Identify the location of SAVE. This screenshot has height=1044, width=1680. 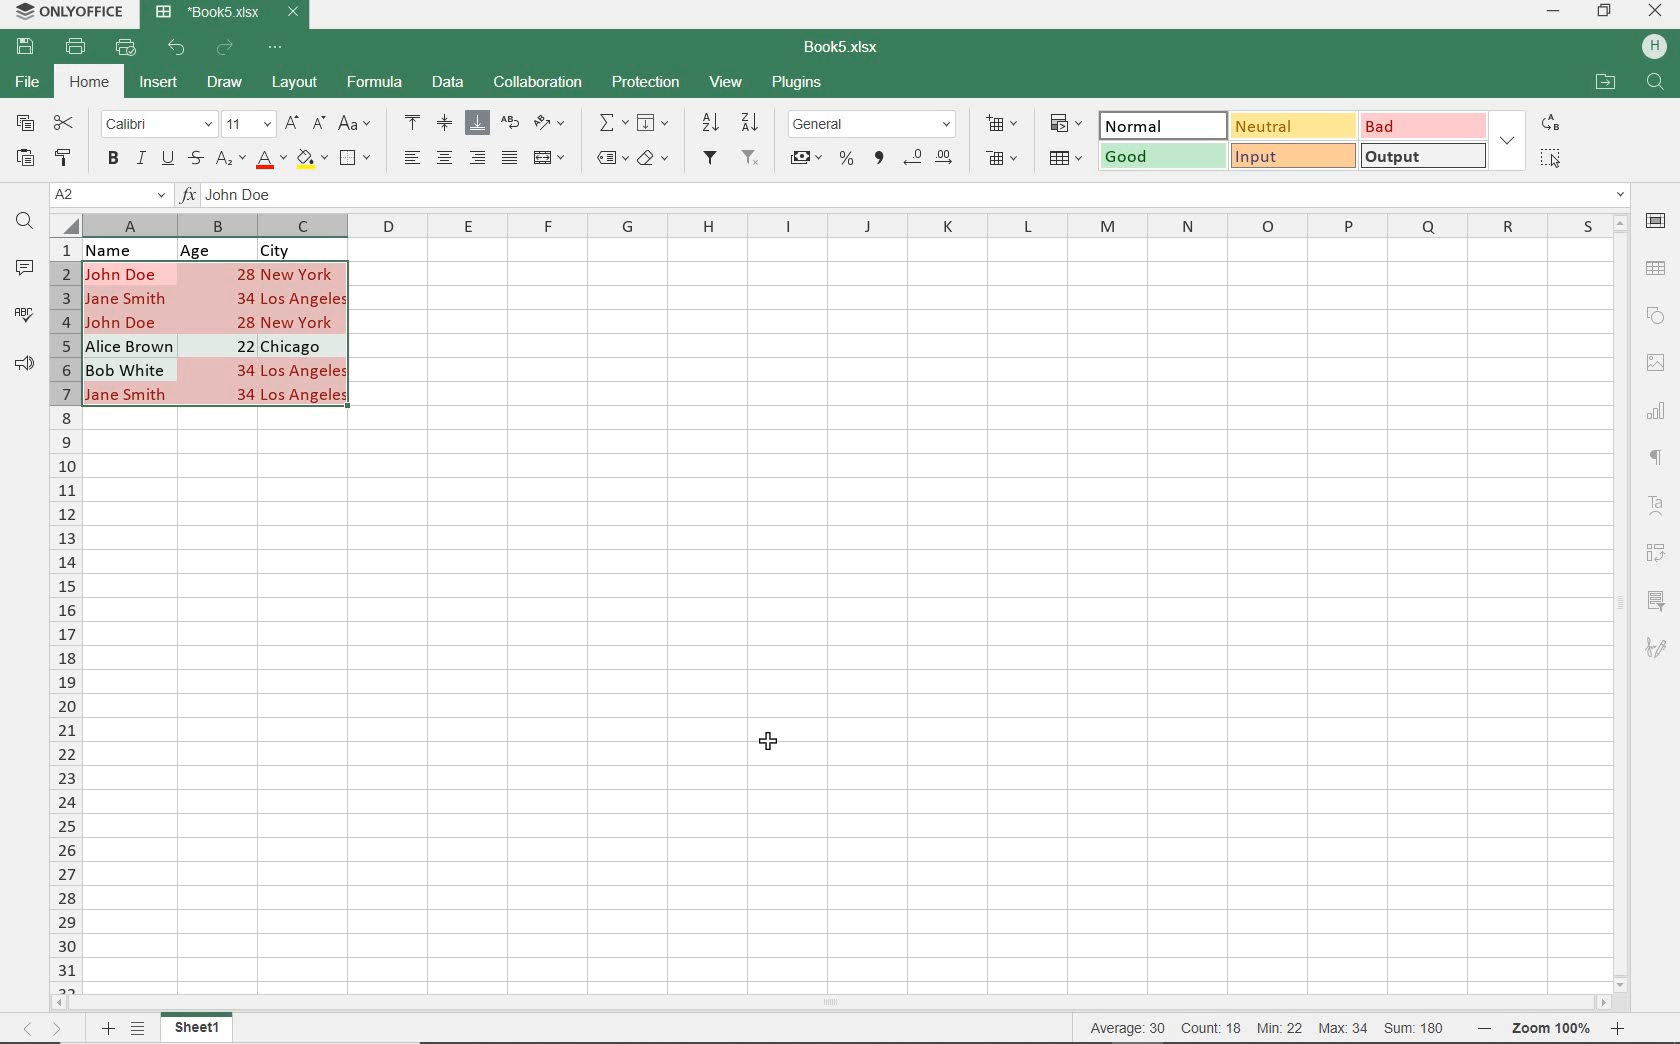
(28, 45).